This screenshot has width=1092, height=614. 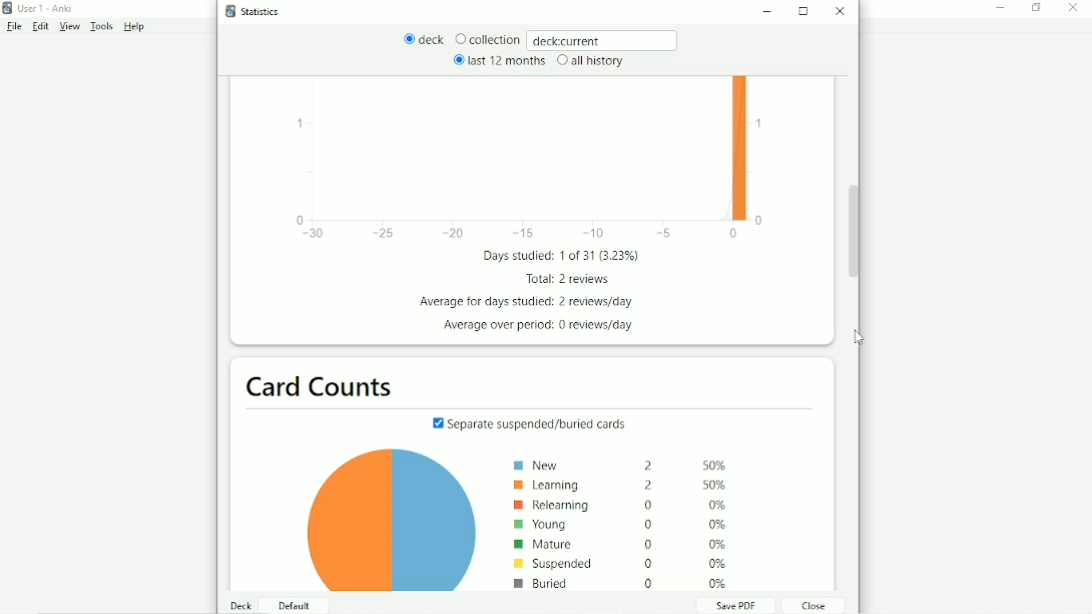 I want to click on Scrollbar, so click(x=854, y=233).